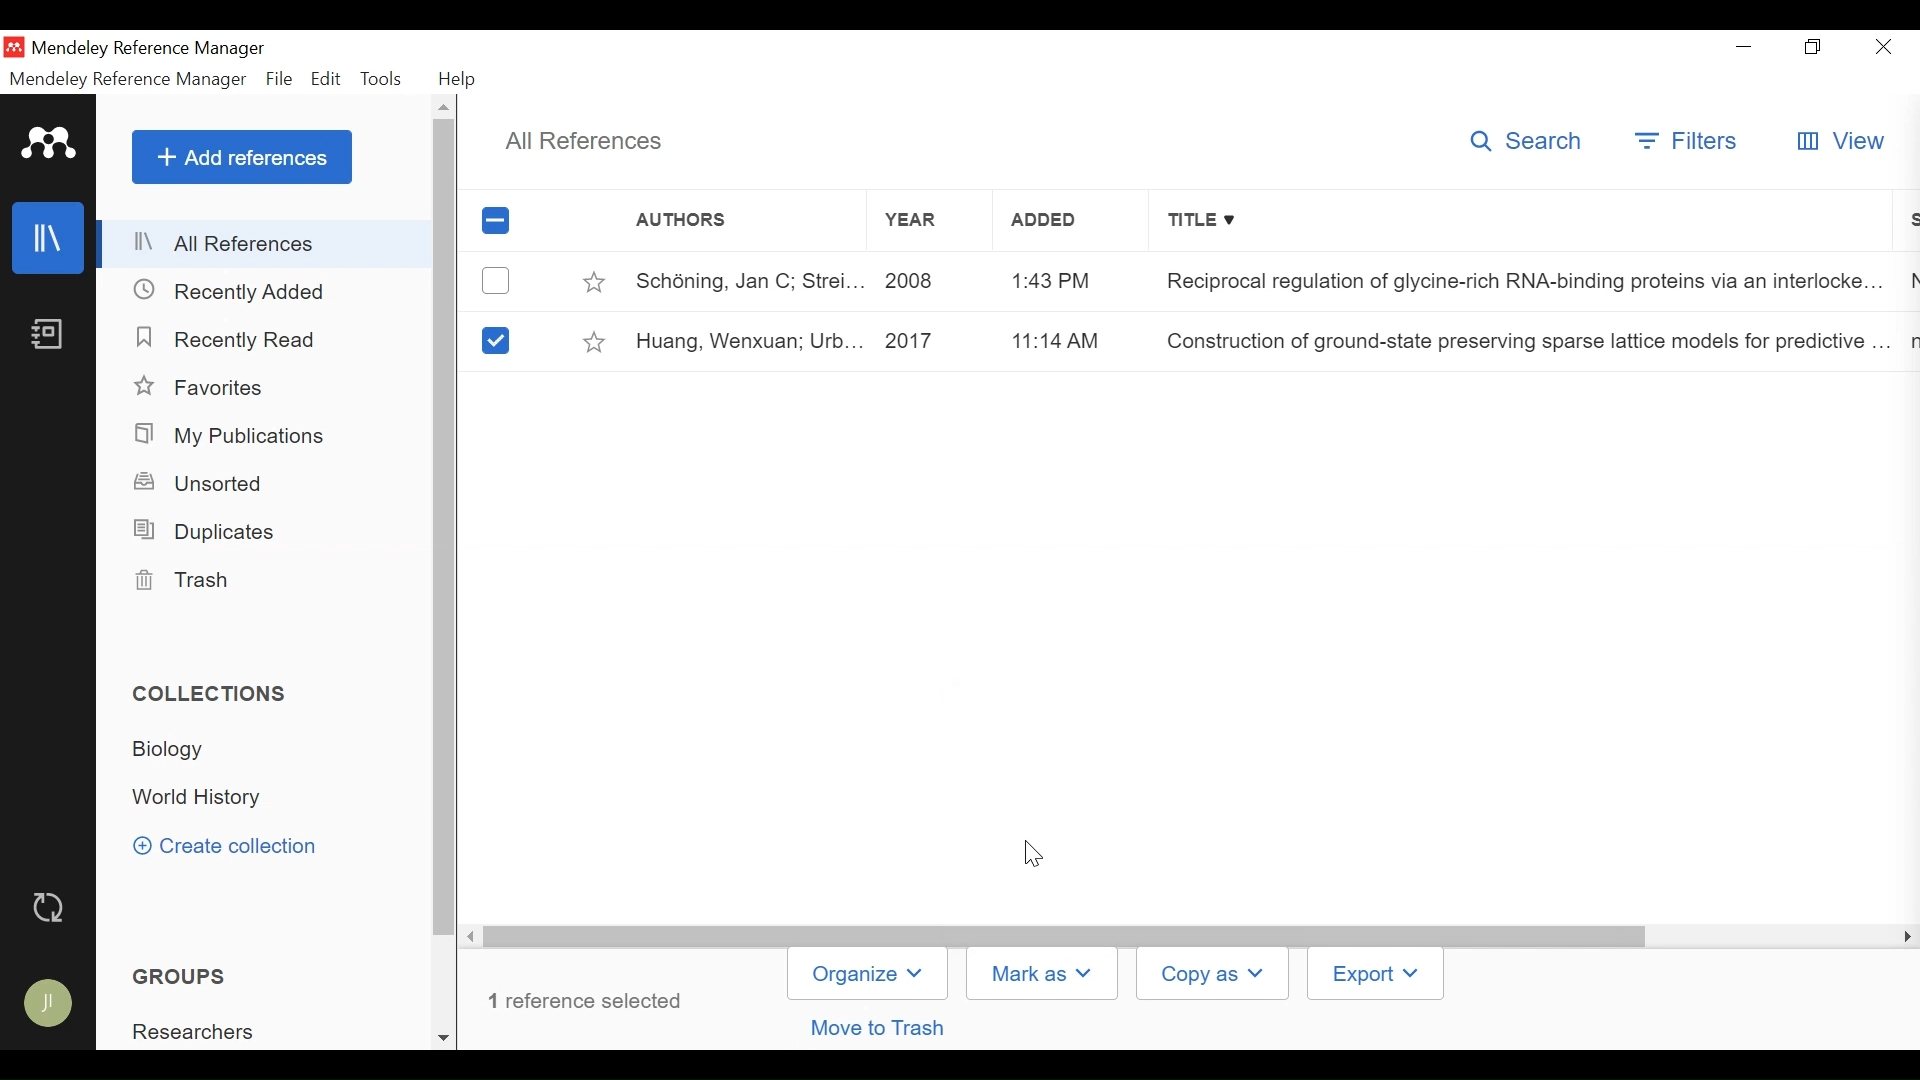  I want to click on Add References, so click(242, 156).